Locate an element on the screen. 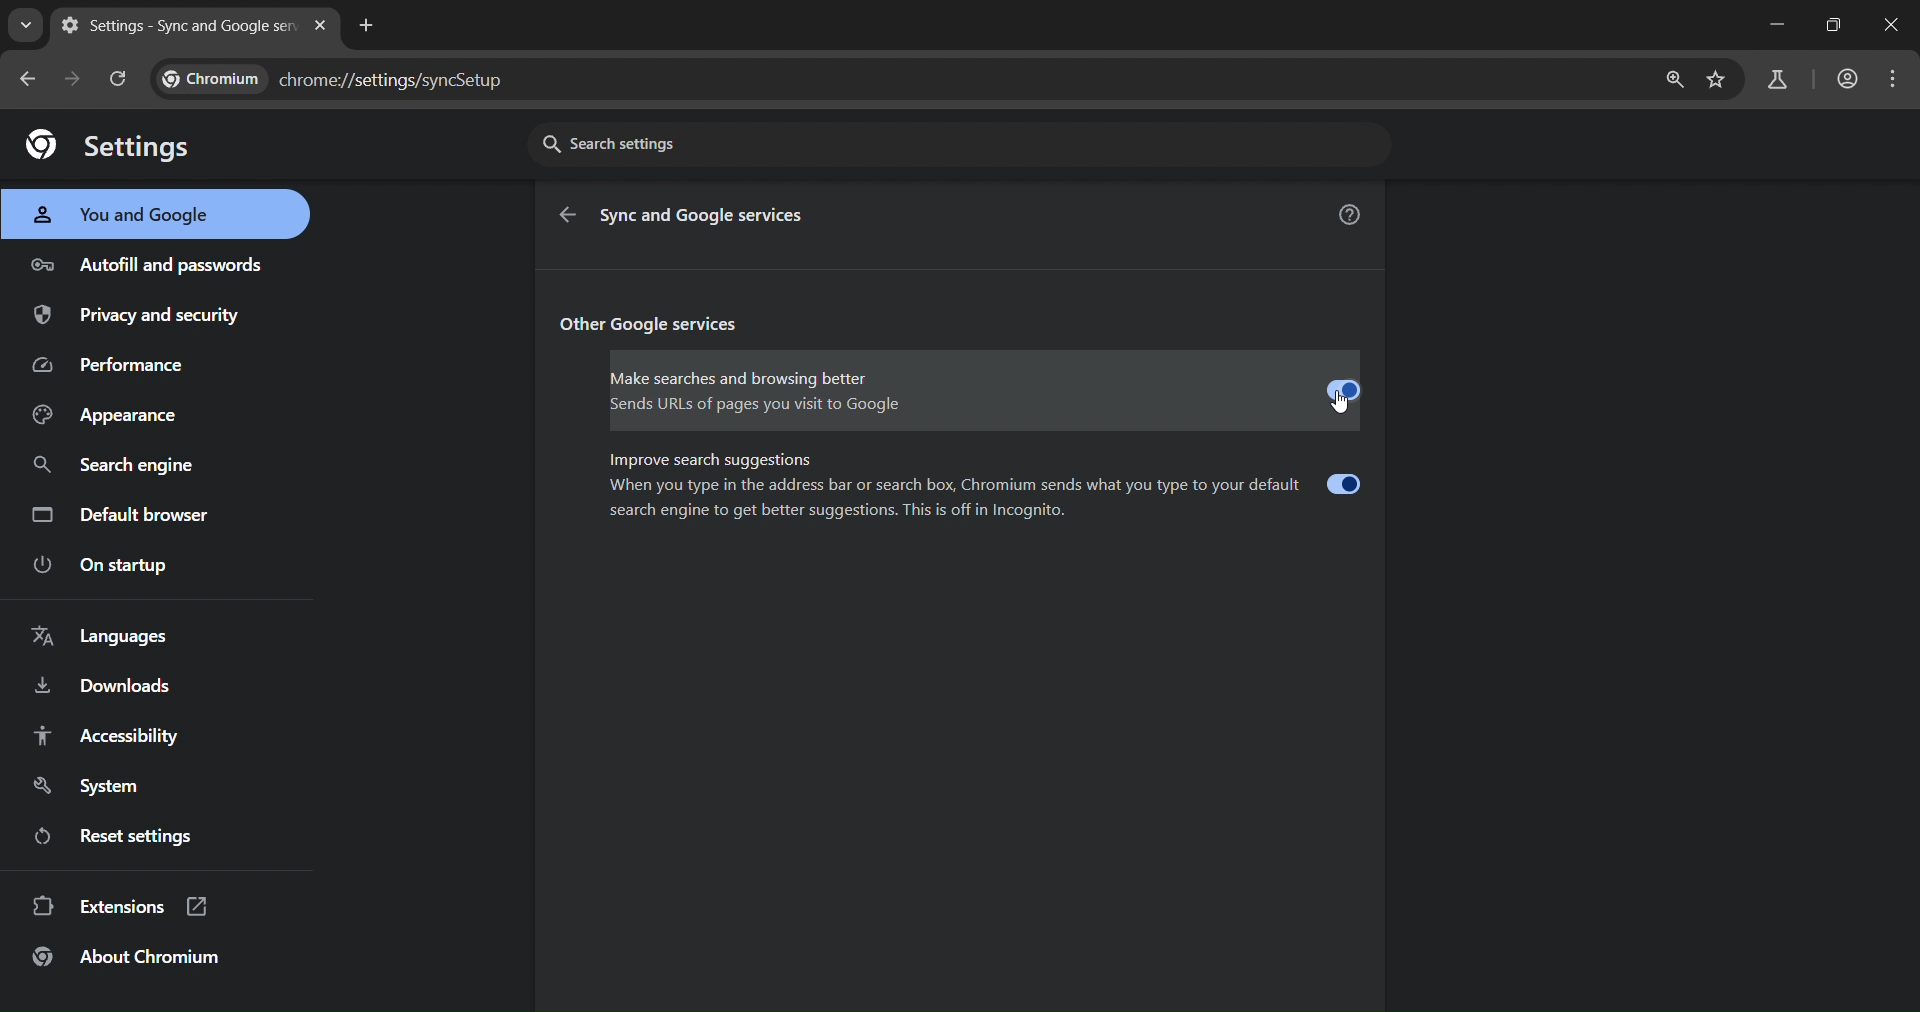  help is located at coordinates (1349, 216).